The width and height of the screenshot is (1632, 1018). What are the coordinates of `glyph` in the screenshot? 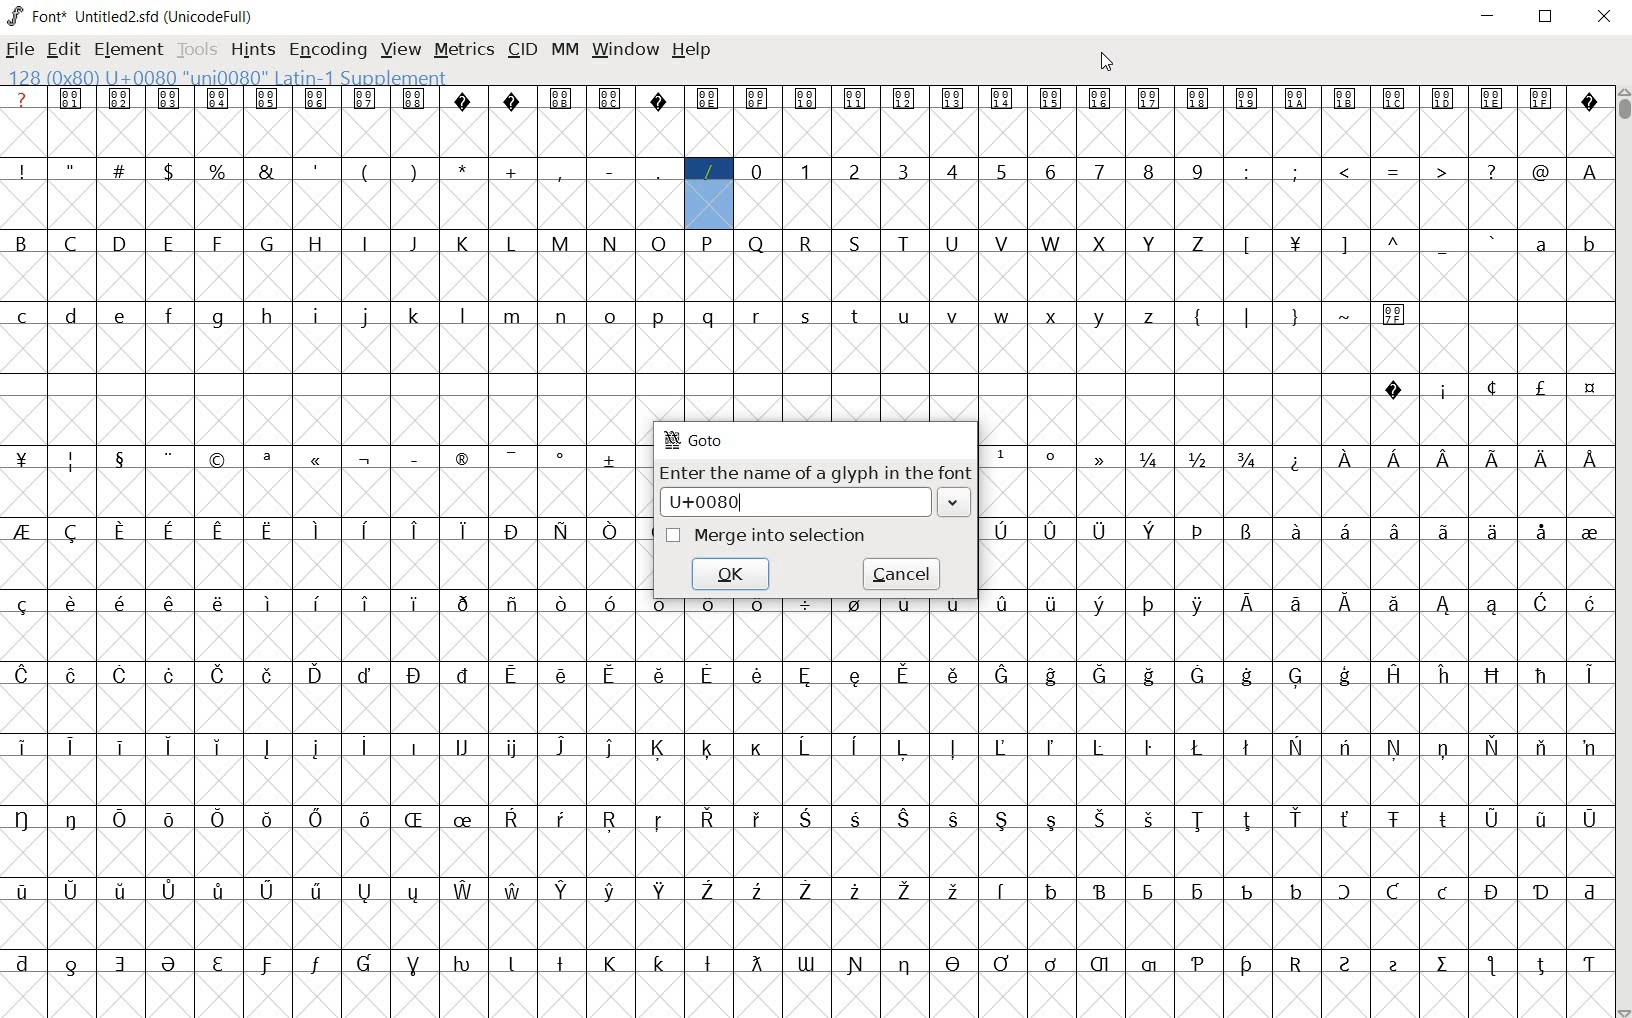 It's located at (1490, 965).